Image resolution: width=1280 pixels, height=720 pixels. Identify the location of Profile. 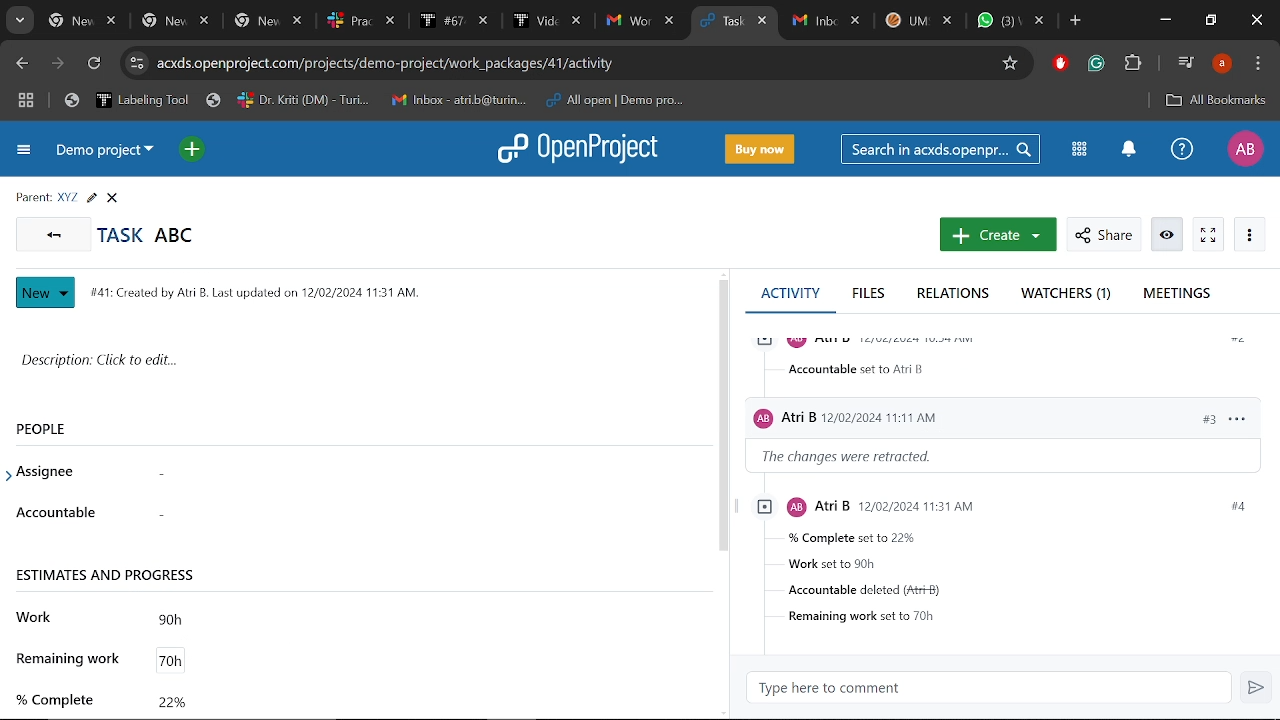
(1244, 149).